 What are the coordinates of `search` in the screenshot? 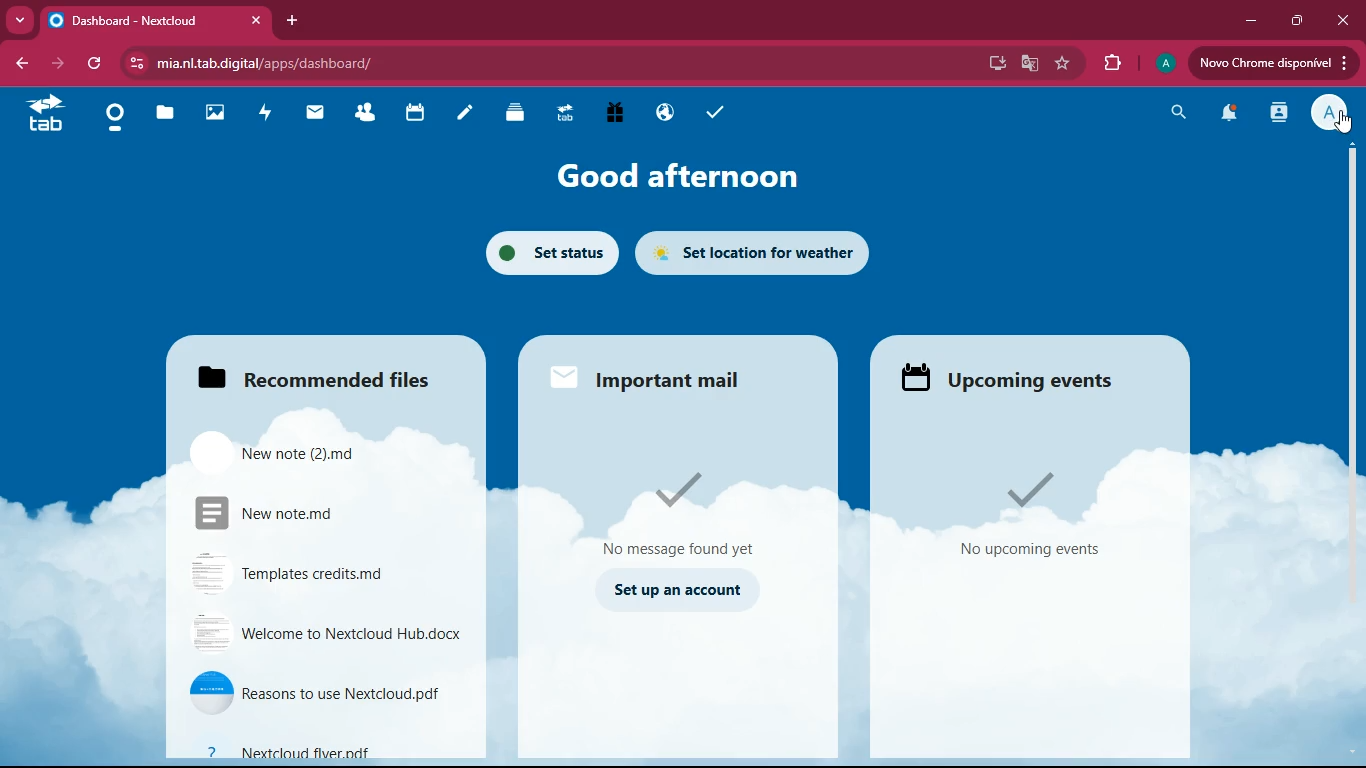 It's located at (1173, 113).